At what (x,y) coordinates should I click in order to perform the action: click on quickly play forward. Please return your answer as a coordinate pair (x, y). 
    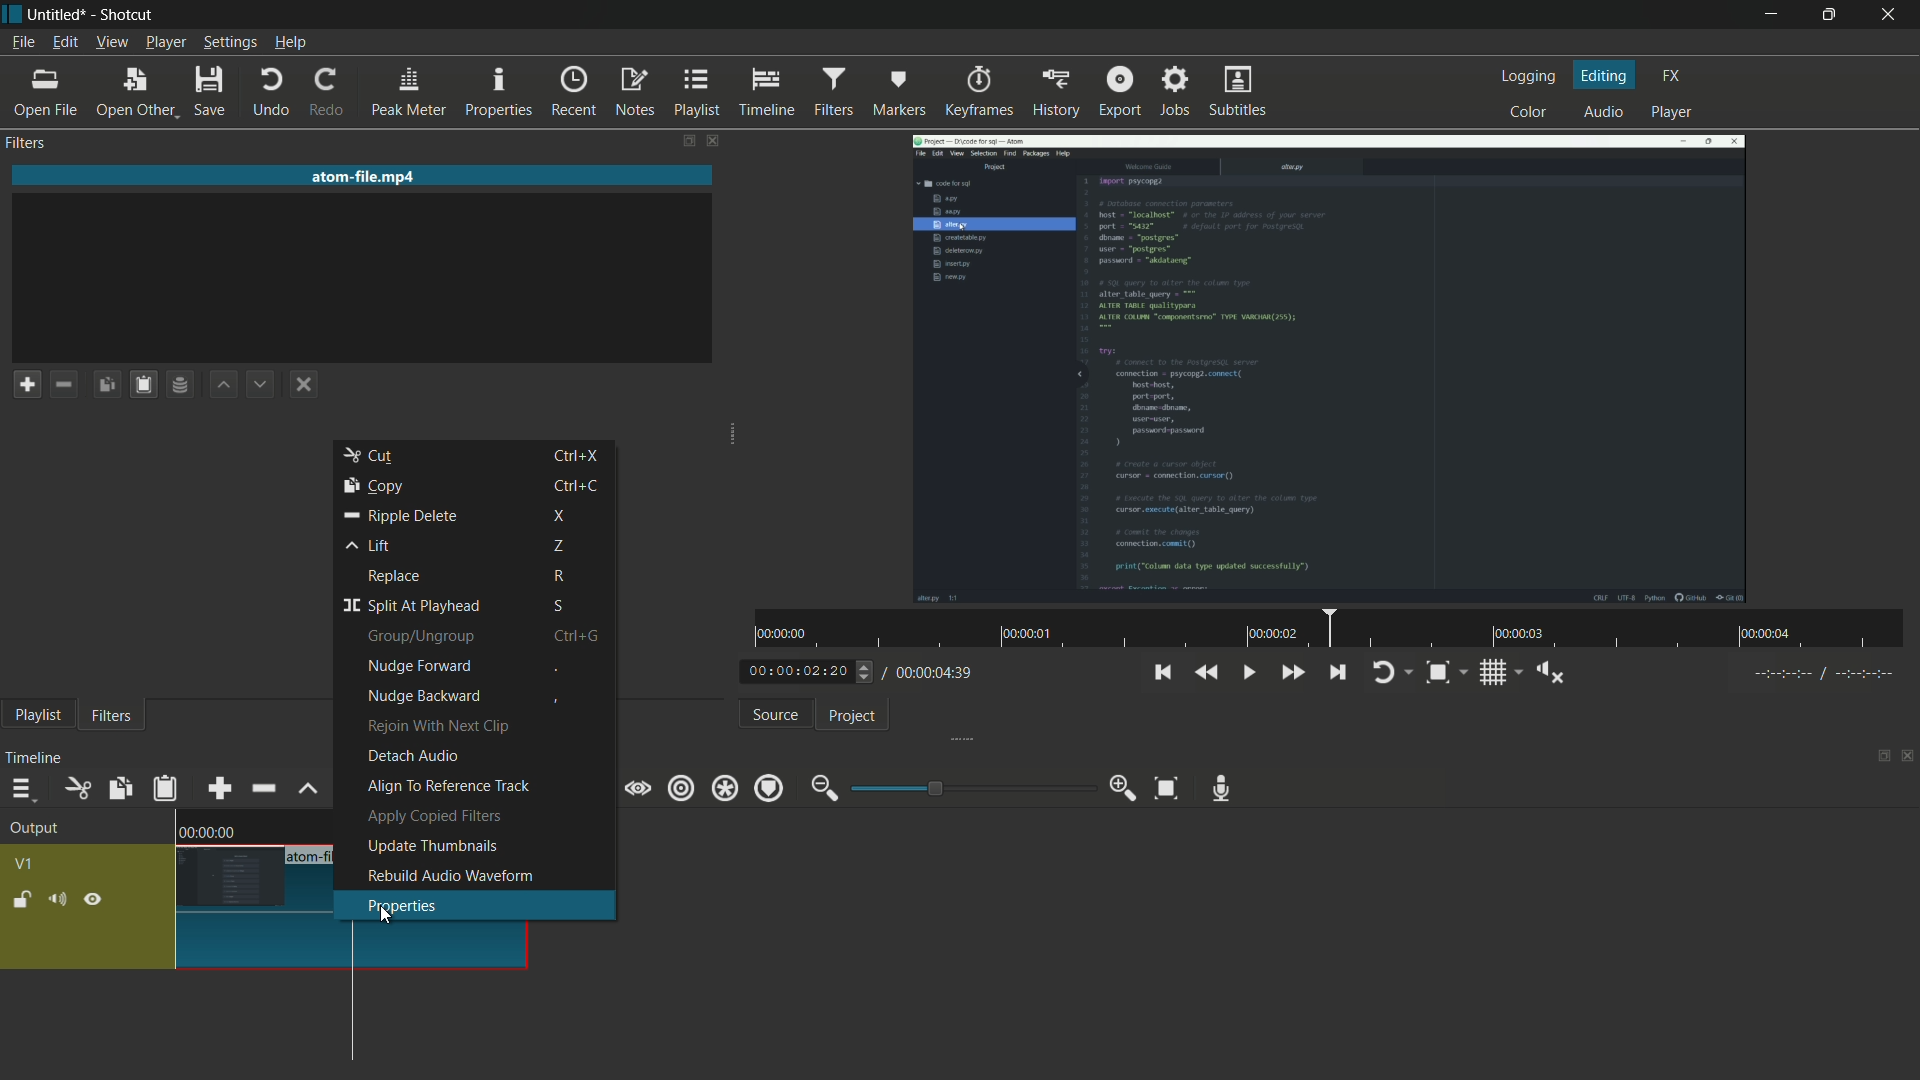
    Looking at the image, I should click on (1295, 674).